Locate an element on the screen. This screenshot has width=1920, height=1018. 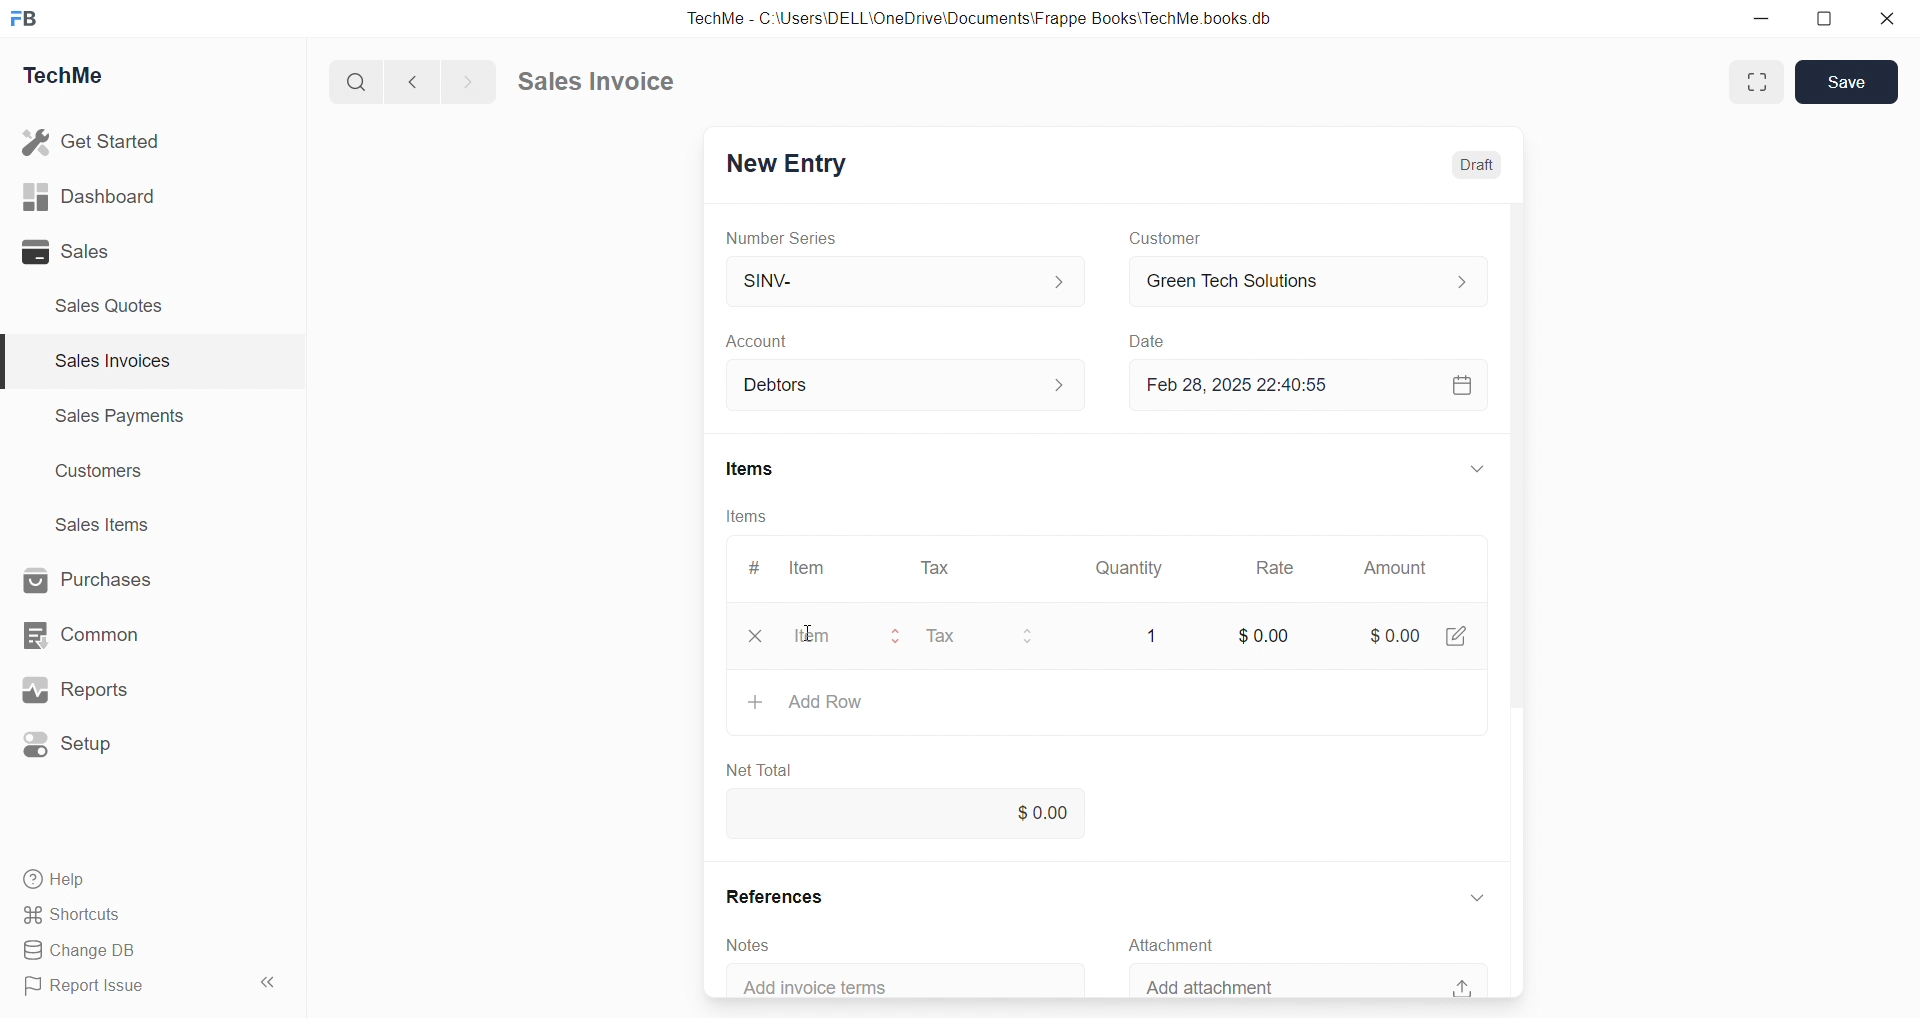
Help is located at coordinates (59, 880).